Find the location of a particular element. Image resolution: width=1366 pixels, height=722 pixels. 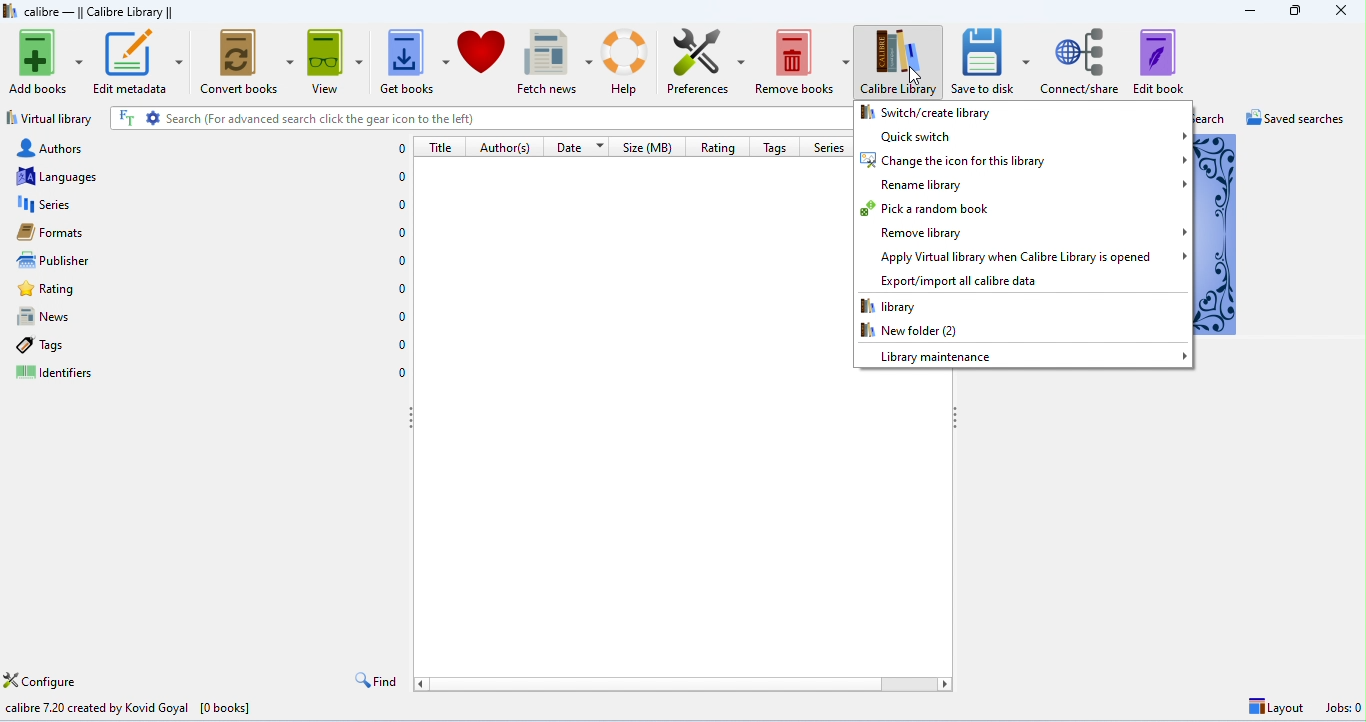

configure is located at coordinates (46, 681).